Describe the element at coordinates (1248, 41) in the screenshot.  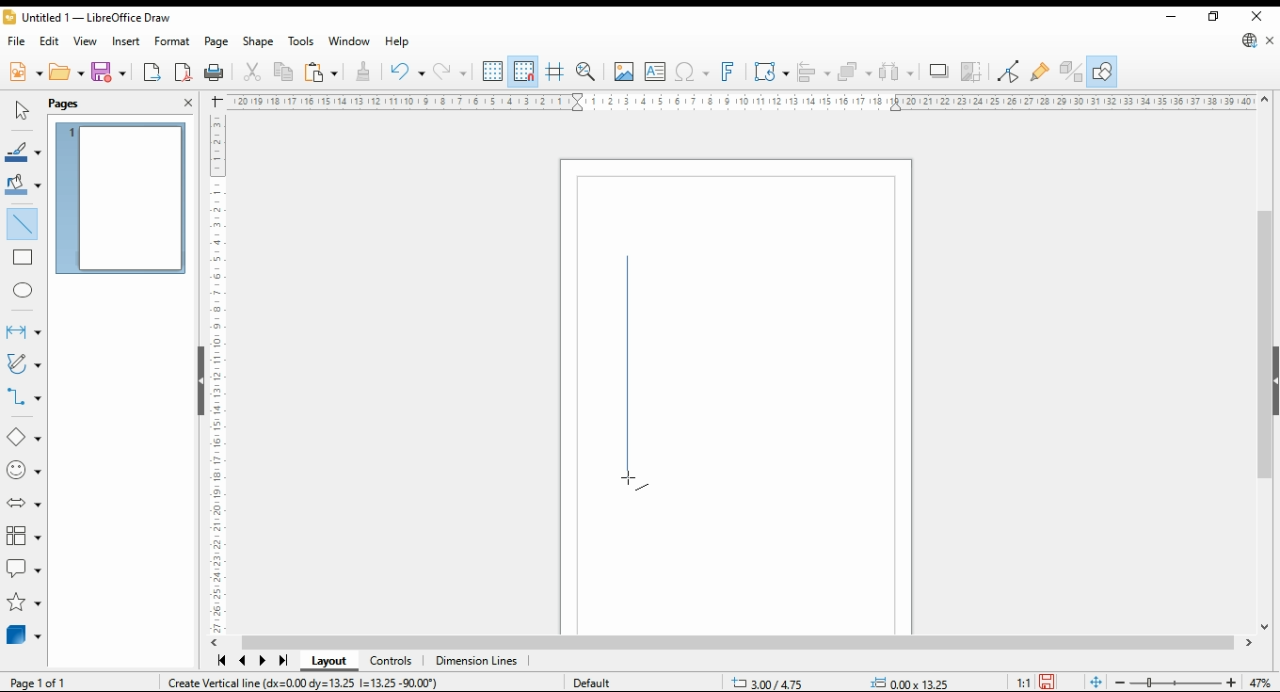
I see `libreoffice update` at that location.